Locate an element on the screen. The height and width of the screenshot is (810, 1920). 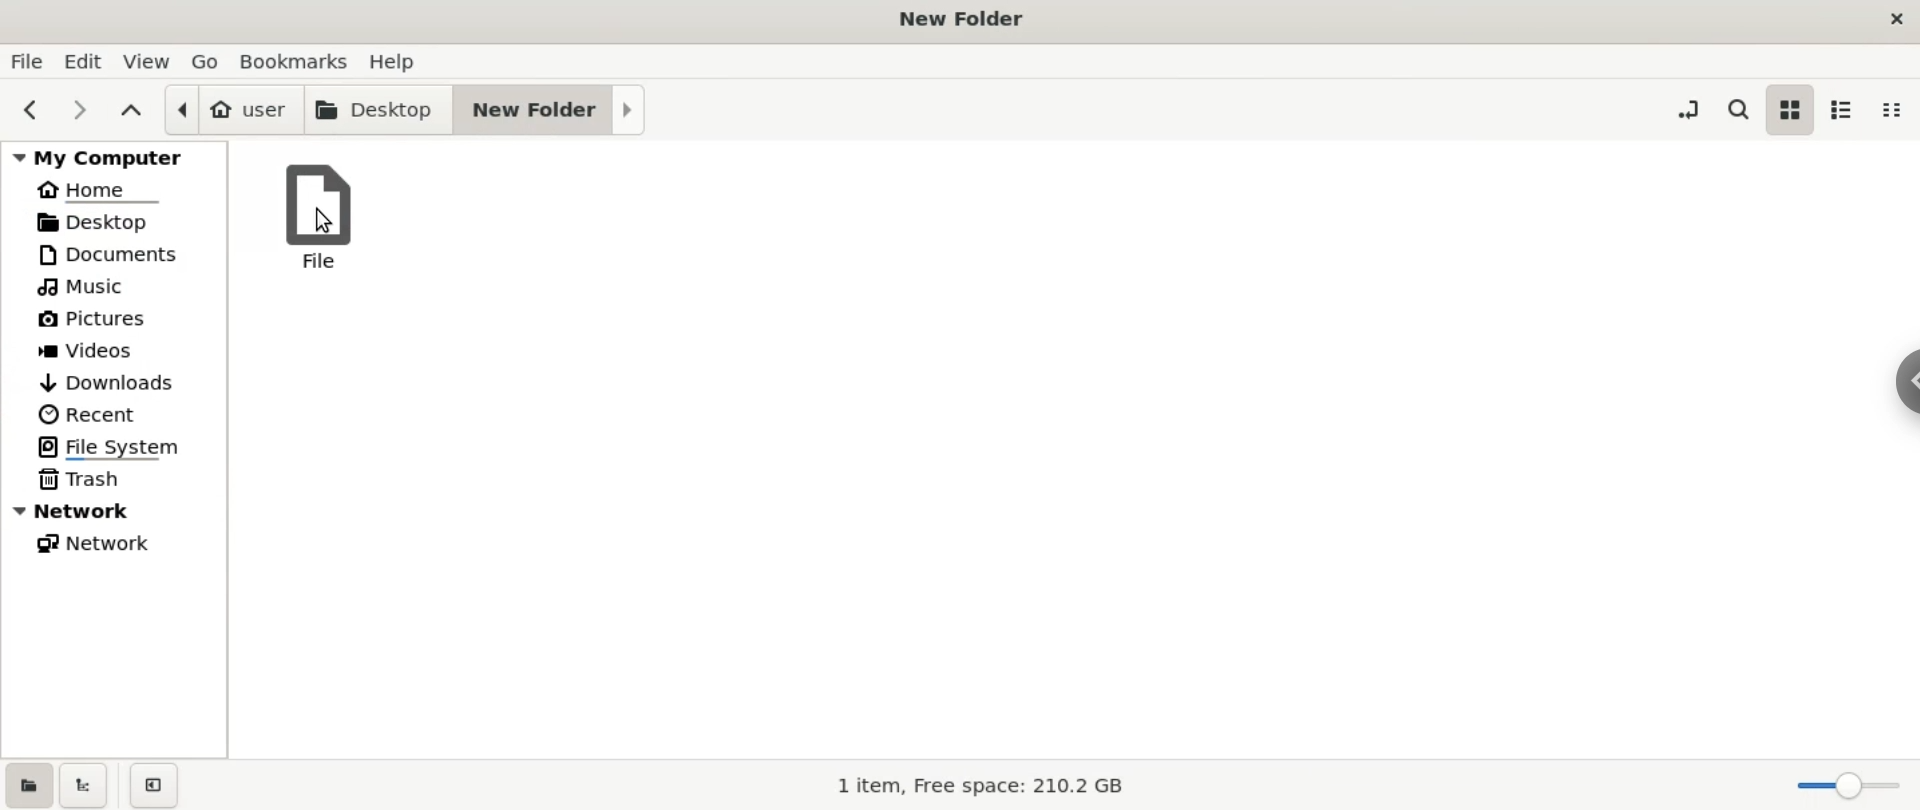
icon view  is located at coordinates (1786, 110).